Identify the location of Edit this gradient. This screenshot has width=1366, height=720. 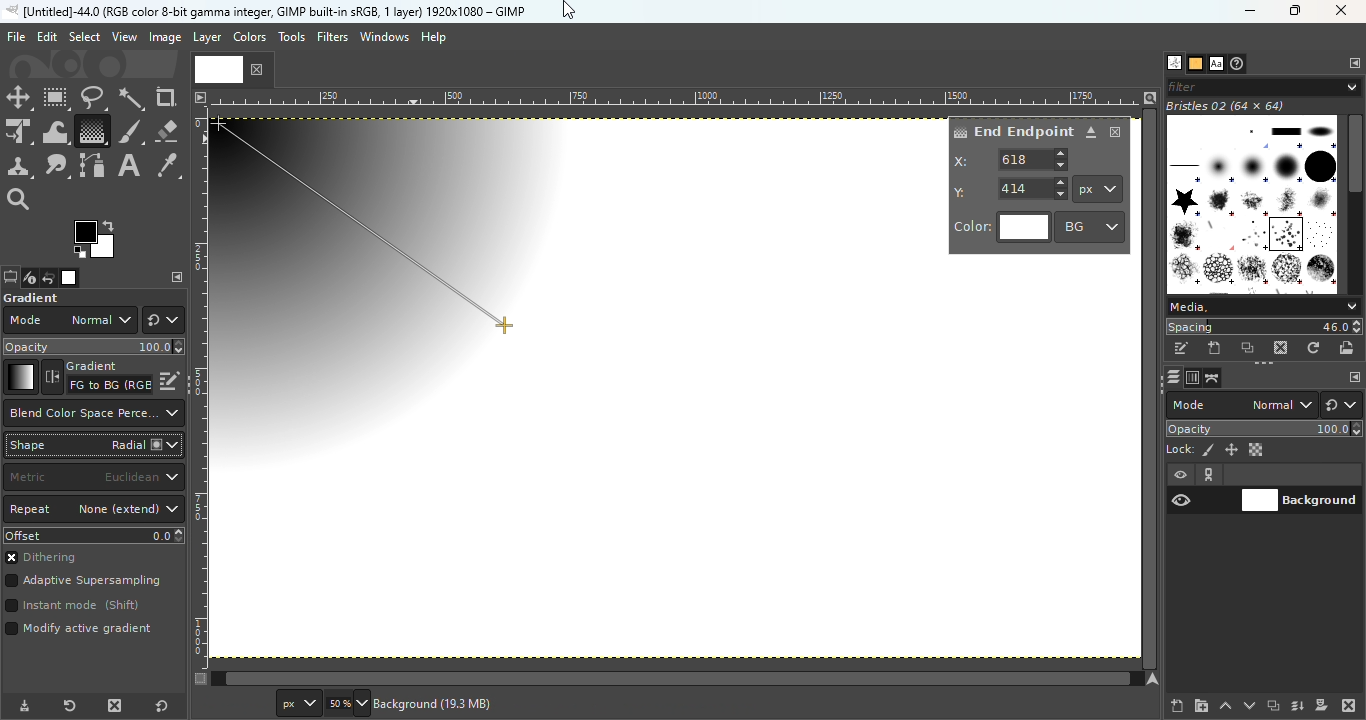
(170, 379).